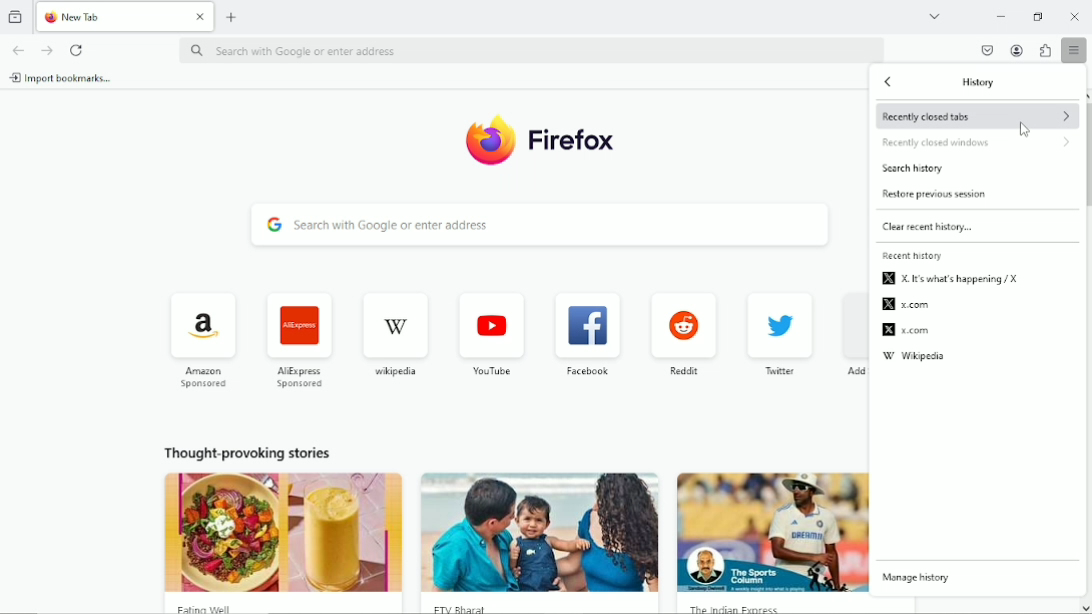  What do you see at coordinates (18, 50) in the screenshot?
I see `go back` at bounding box center [18, 50].